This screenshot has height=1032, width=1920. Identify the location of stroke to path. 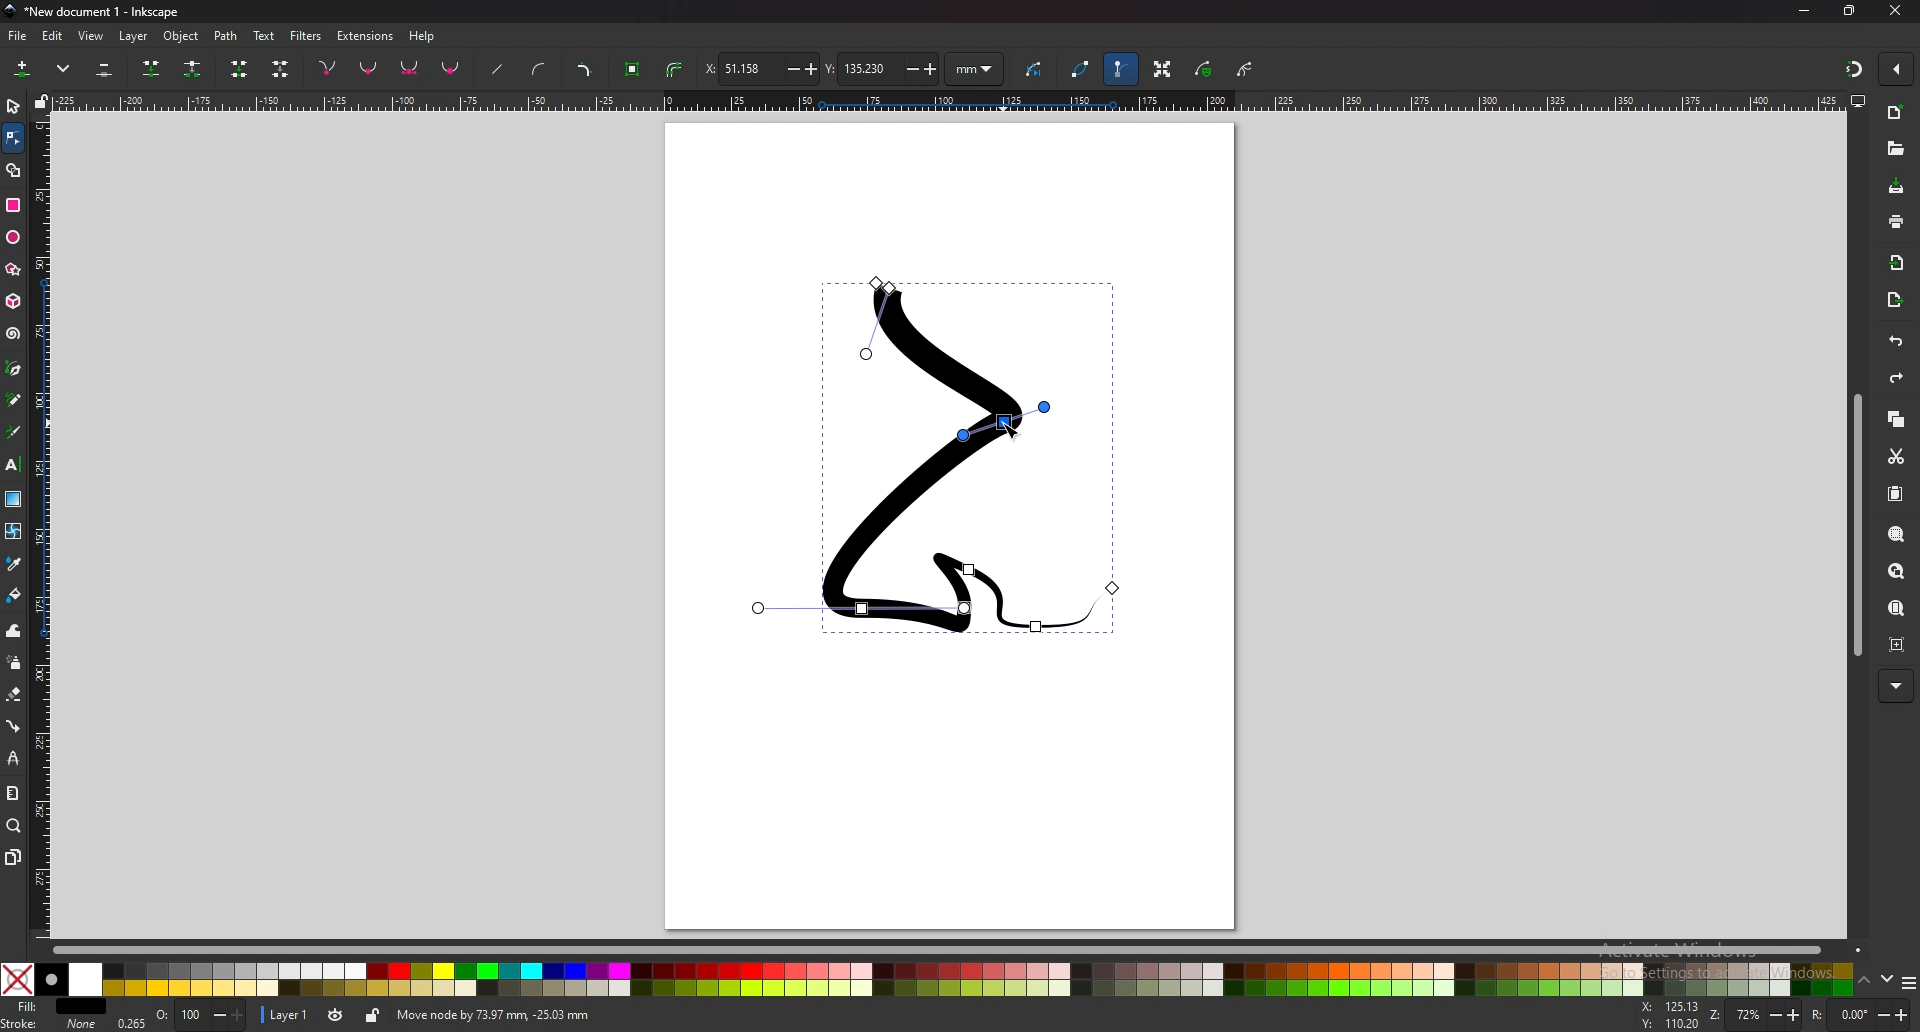
(675, 70).